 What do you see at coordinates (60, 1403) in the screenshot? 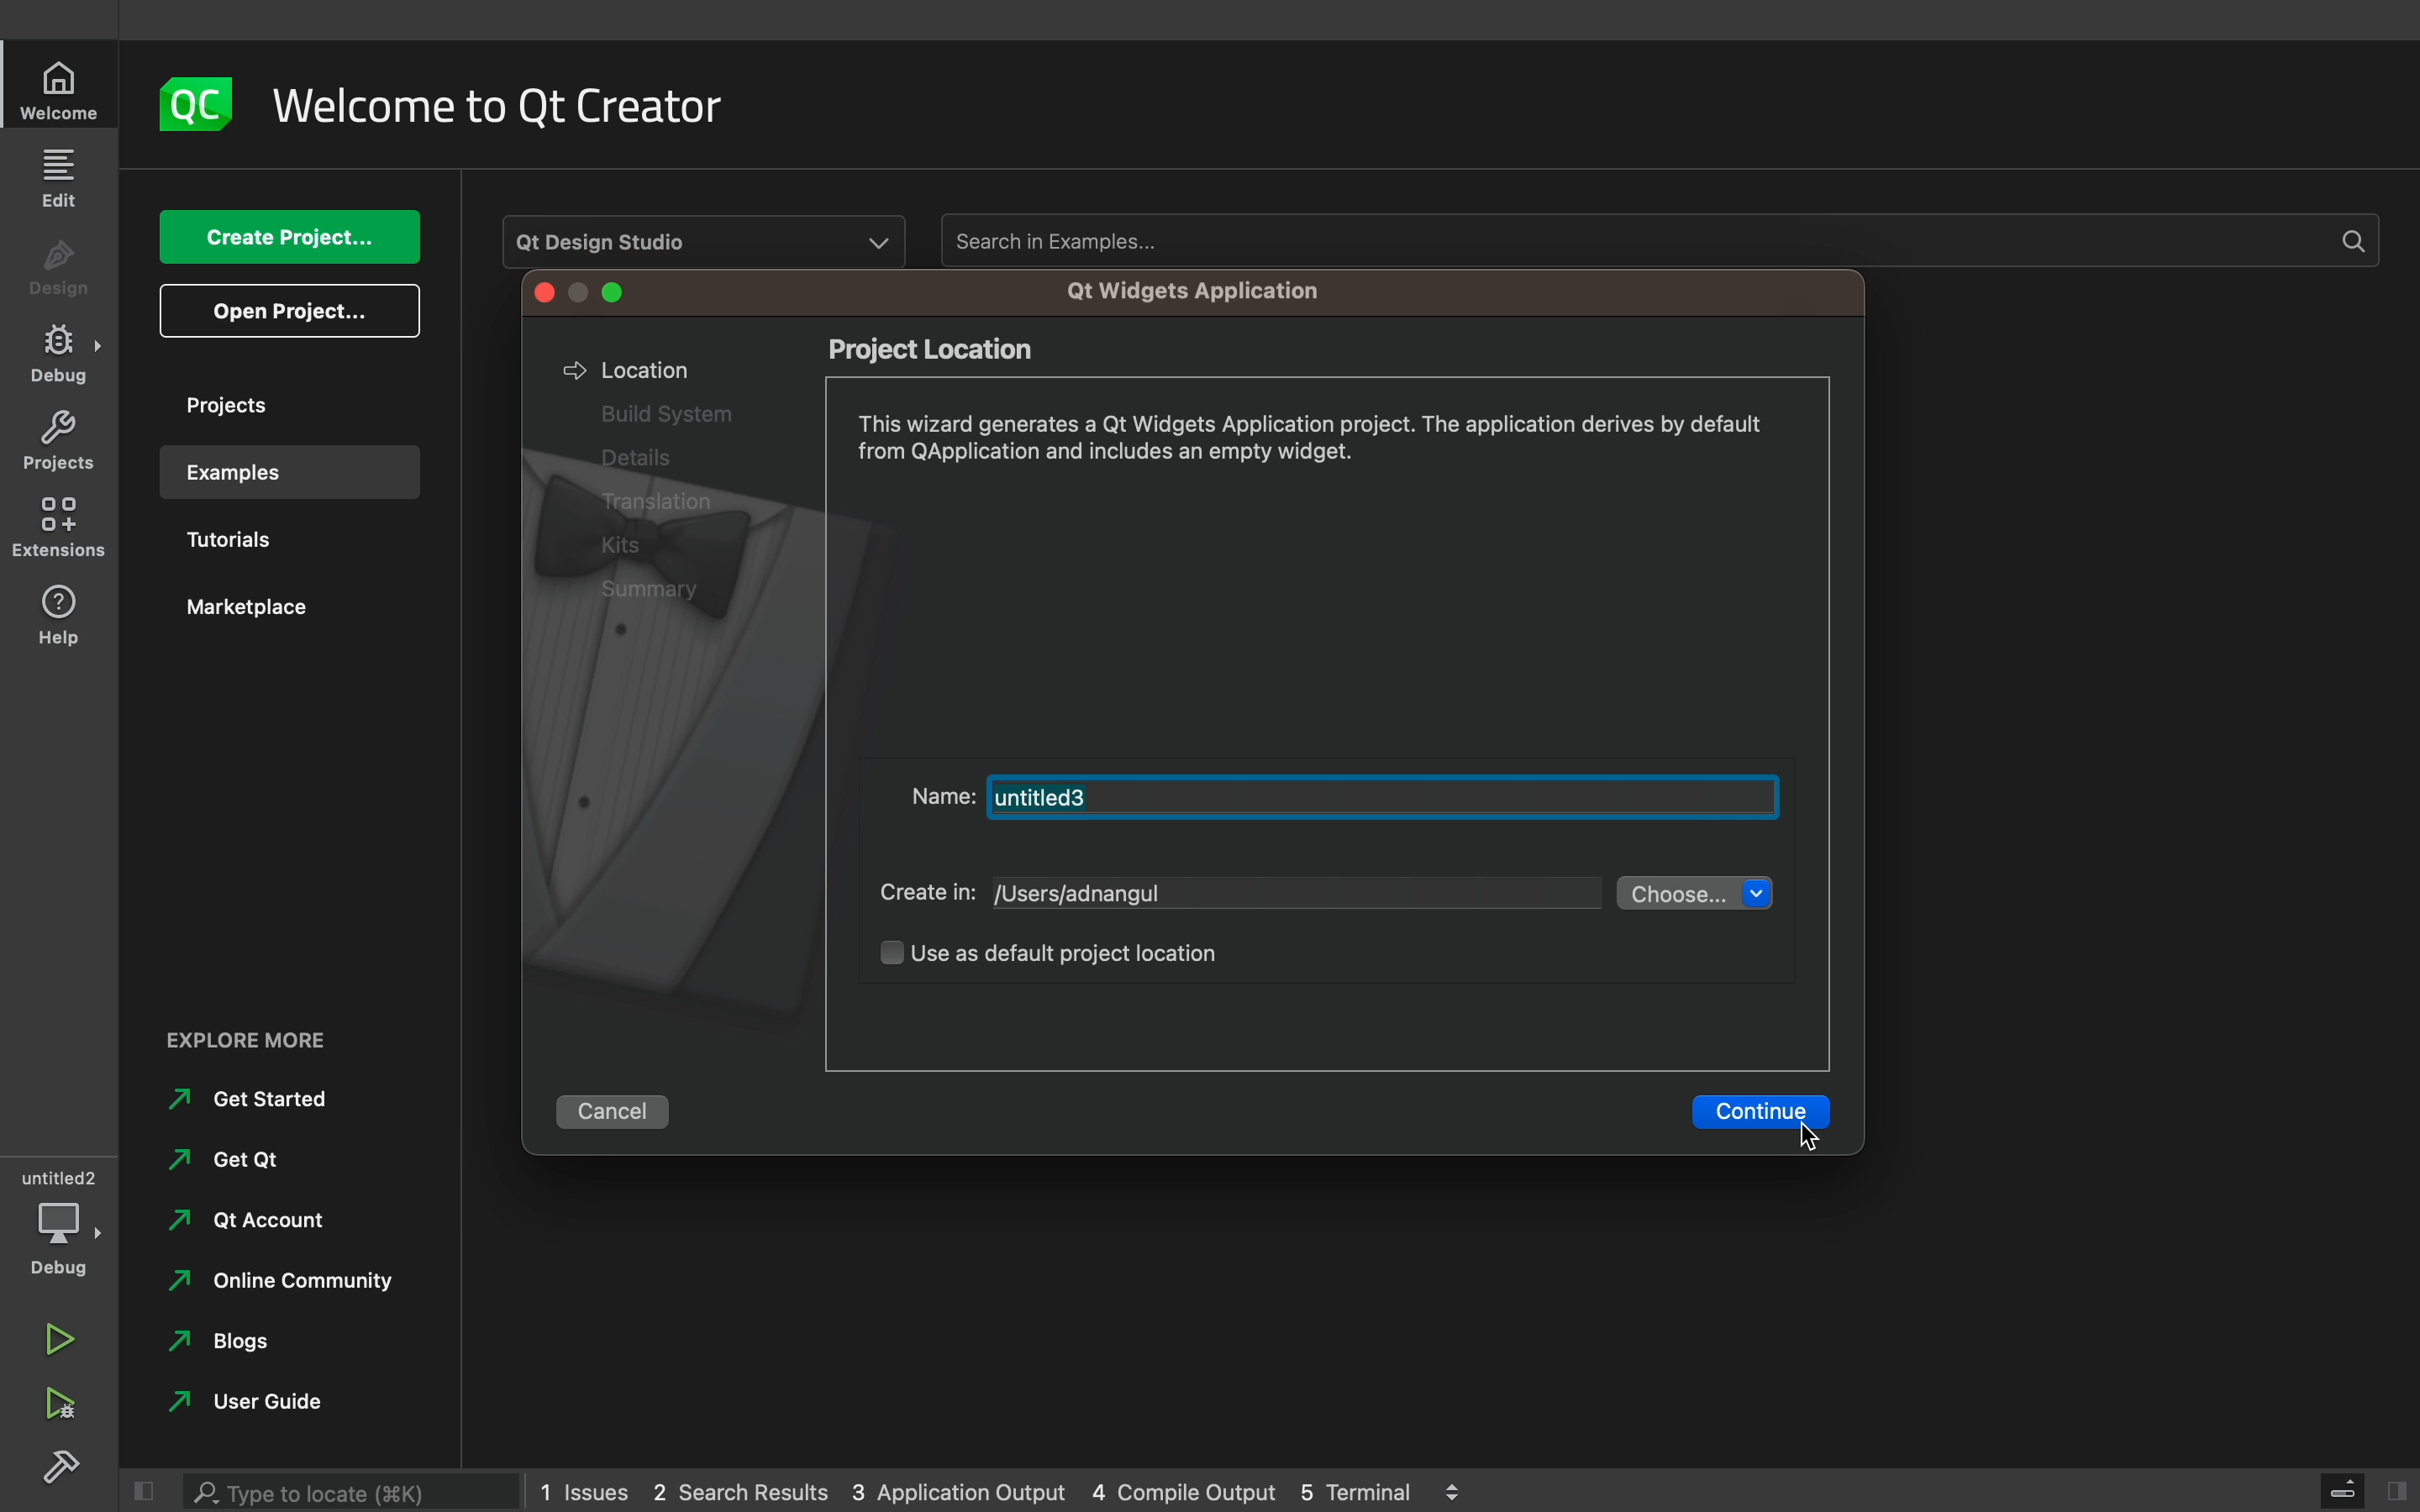
I see `debug and run` at bounding box center [60, 1403].